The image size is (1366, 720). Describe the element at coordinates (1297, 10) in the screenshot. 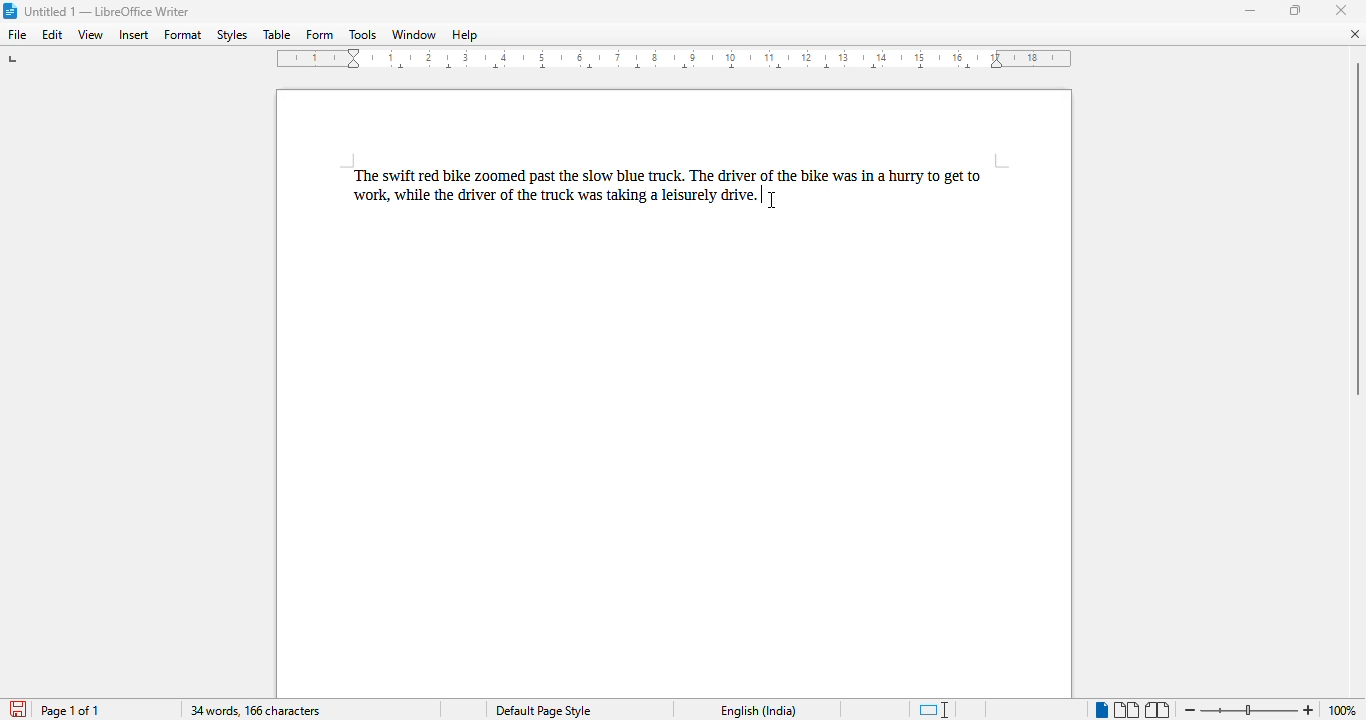

I see `maximize` at that location.